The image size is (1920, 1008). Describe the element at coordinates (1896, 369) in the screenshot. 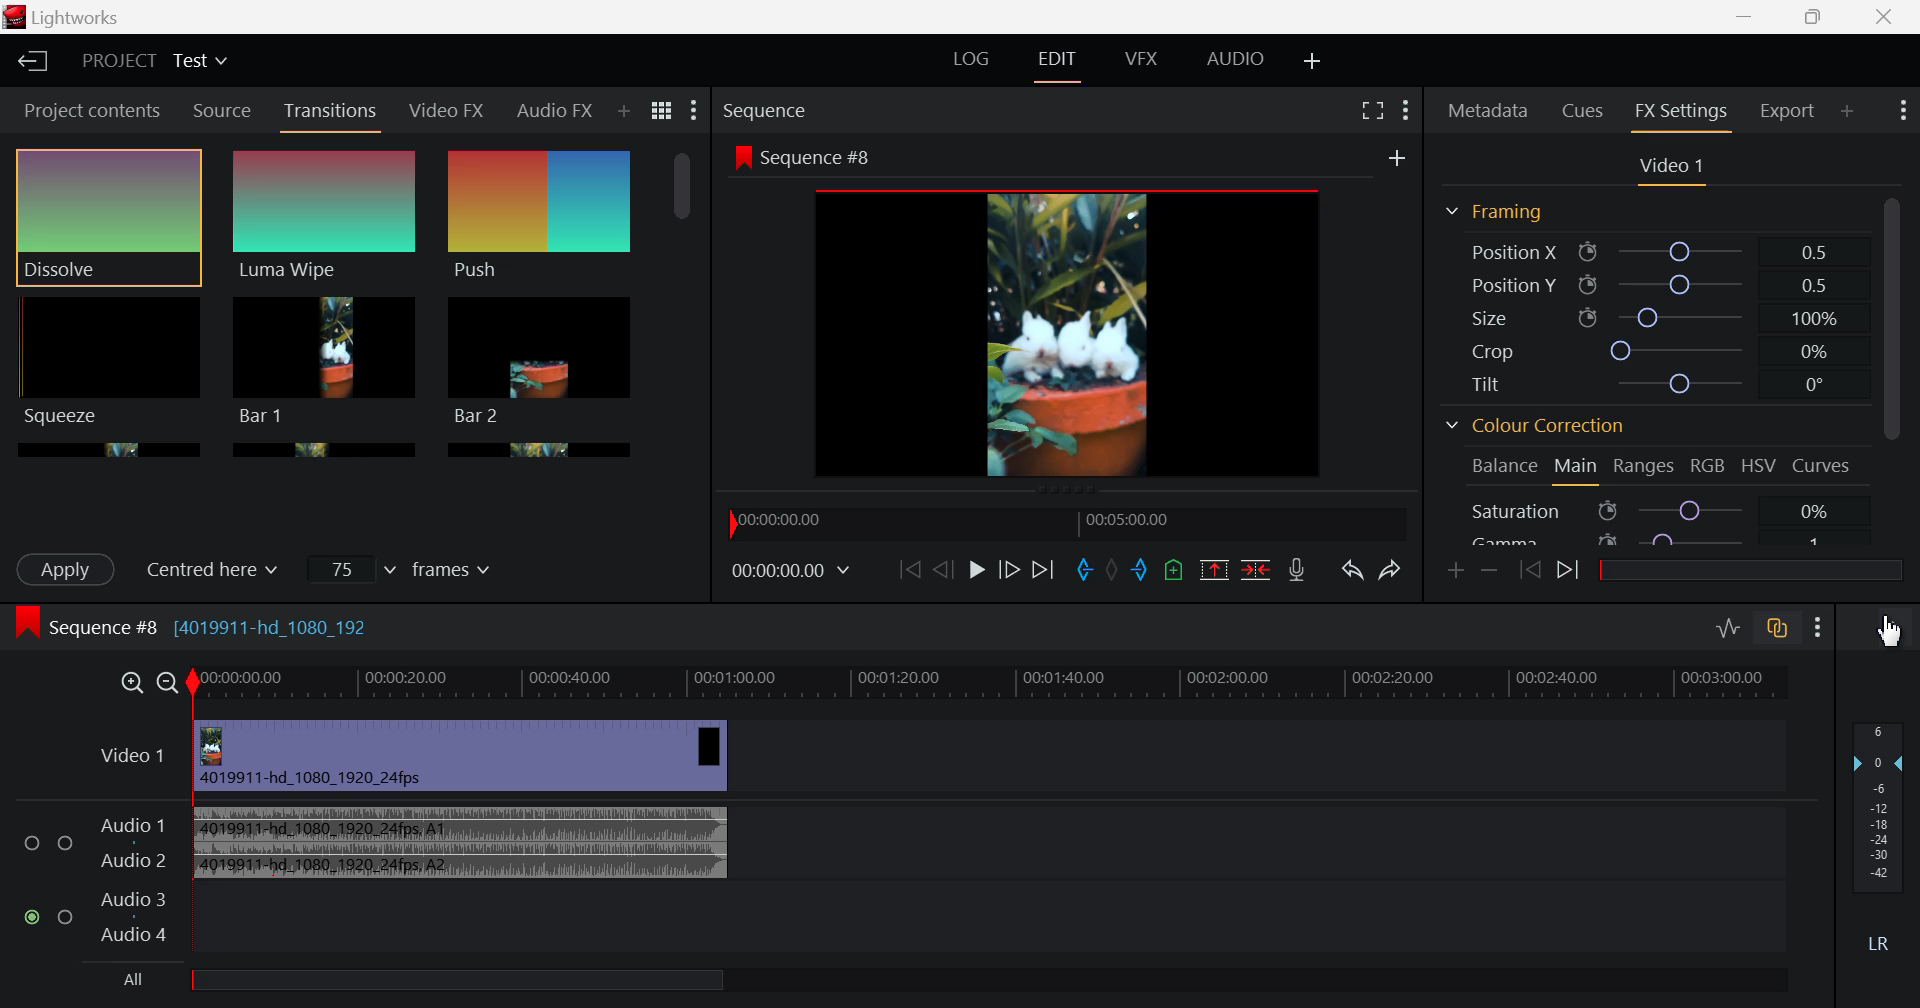

I see `Scroll Bar` at that location.